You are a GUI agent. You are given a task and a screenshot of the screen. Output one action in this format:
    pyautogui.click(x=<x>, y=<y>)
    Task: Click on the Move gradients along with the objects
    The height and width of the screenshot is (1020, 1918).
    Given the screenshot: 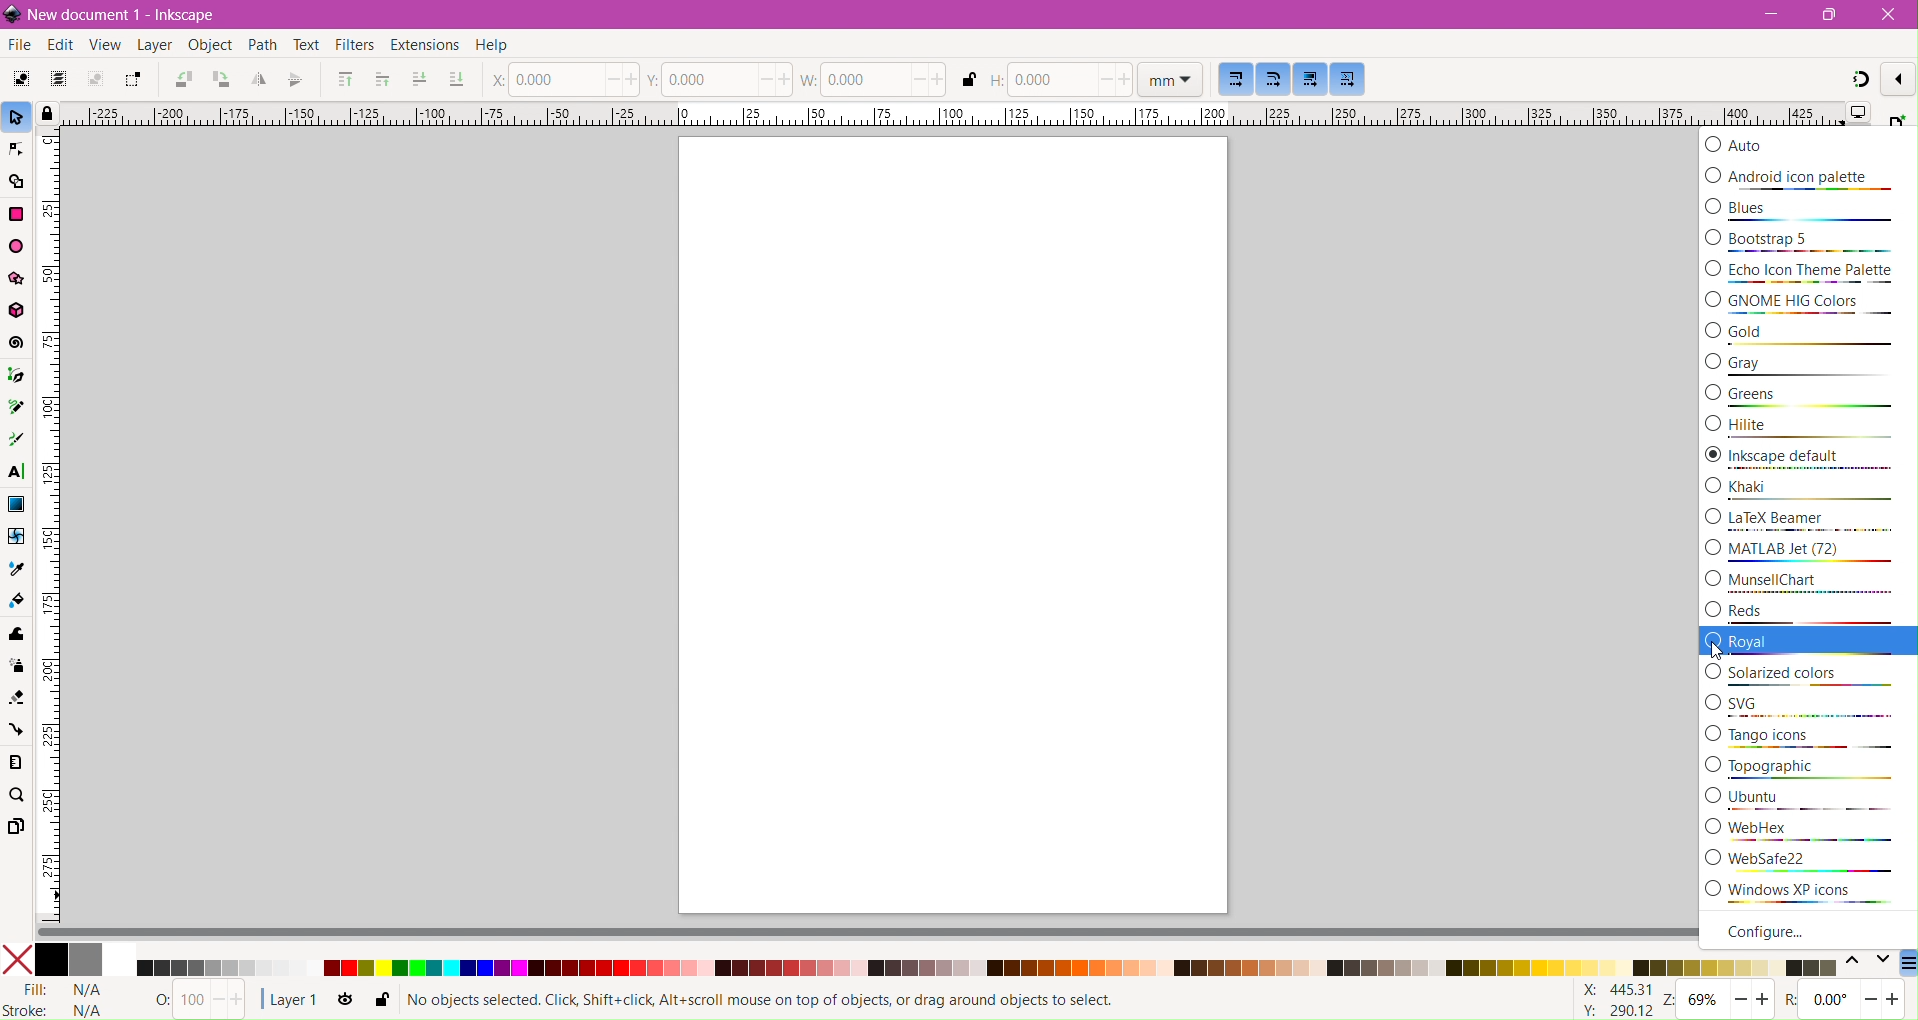 What is the action you would take?
    pyautogui.click(x=1309, y=79)
    